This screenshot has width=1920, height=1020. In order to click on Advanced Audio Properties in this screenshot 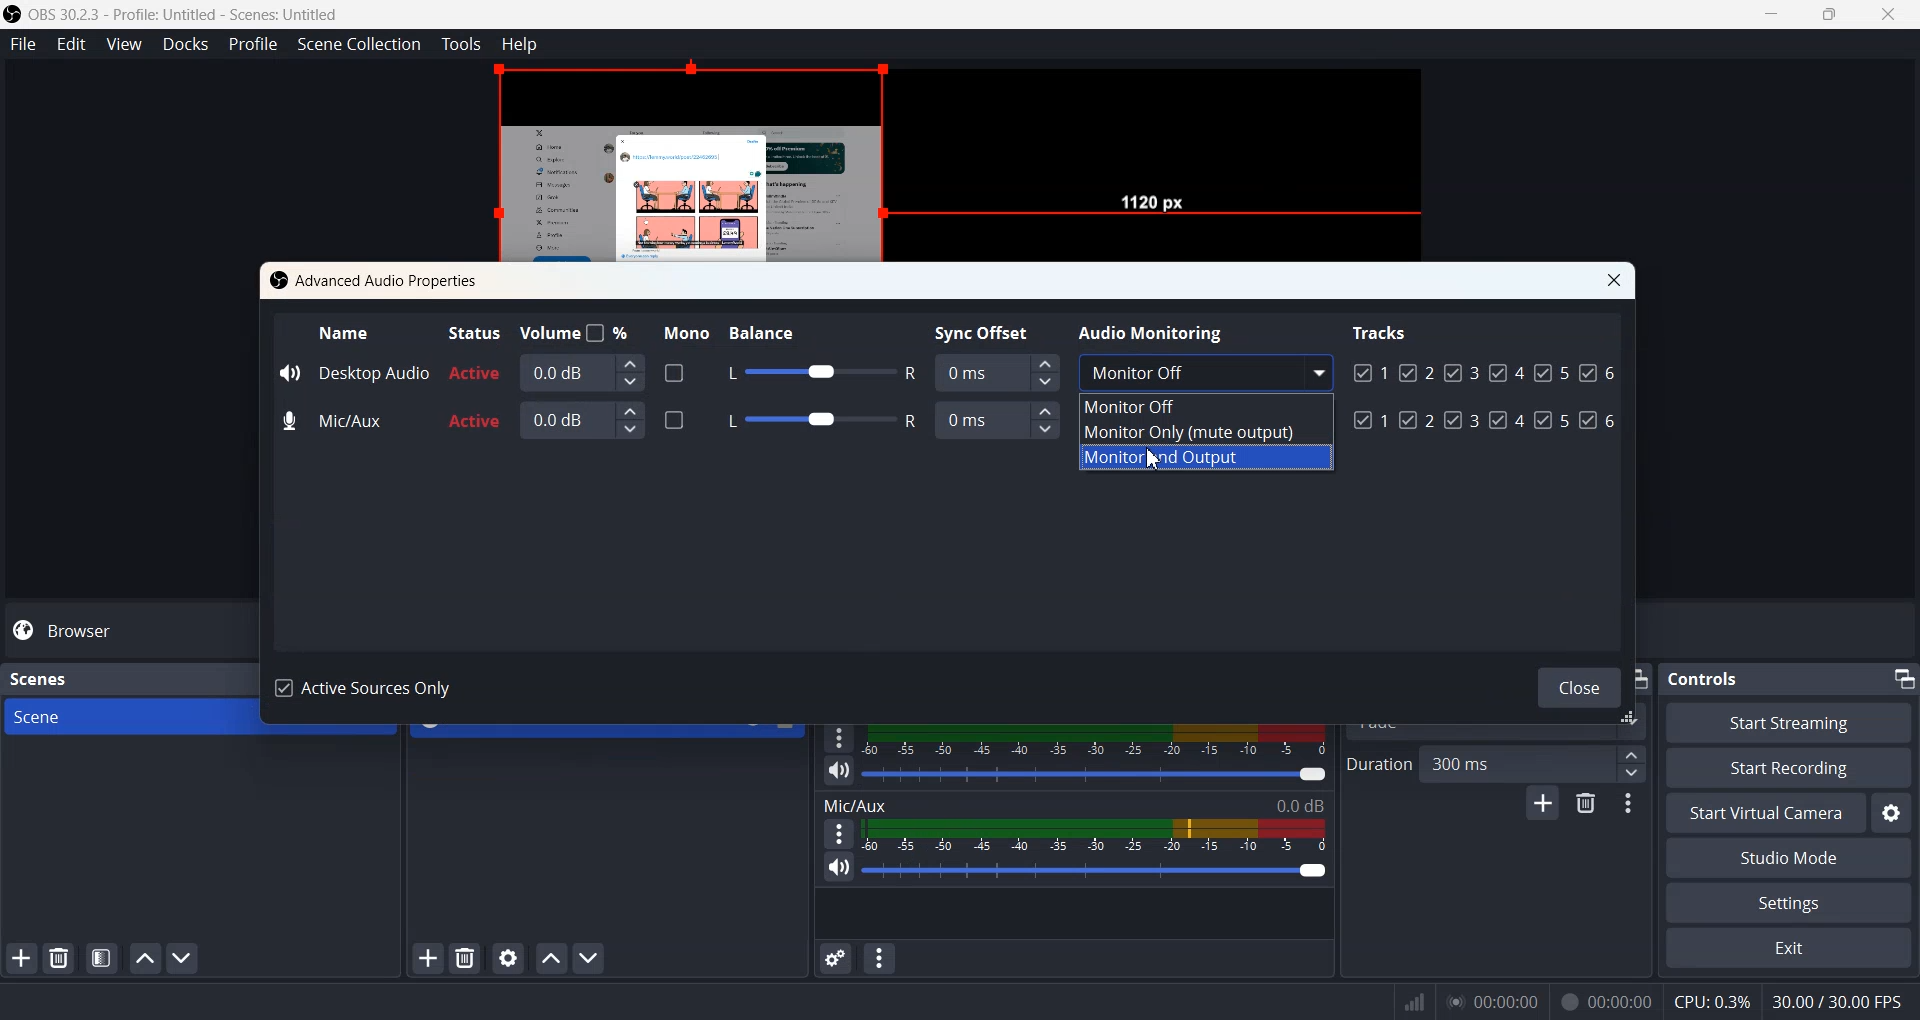, I will do `click(379, 280)`.